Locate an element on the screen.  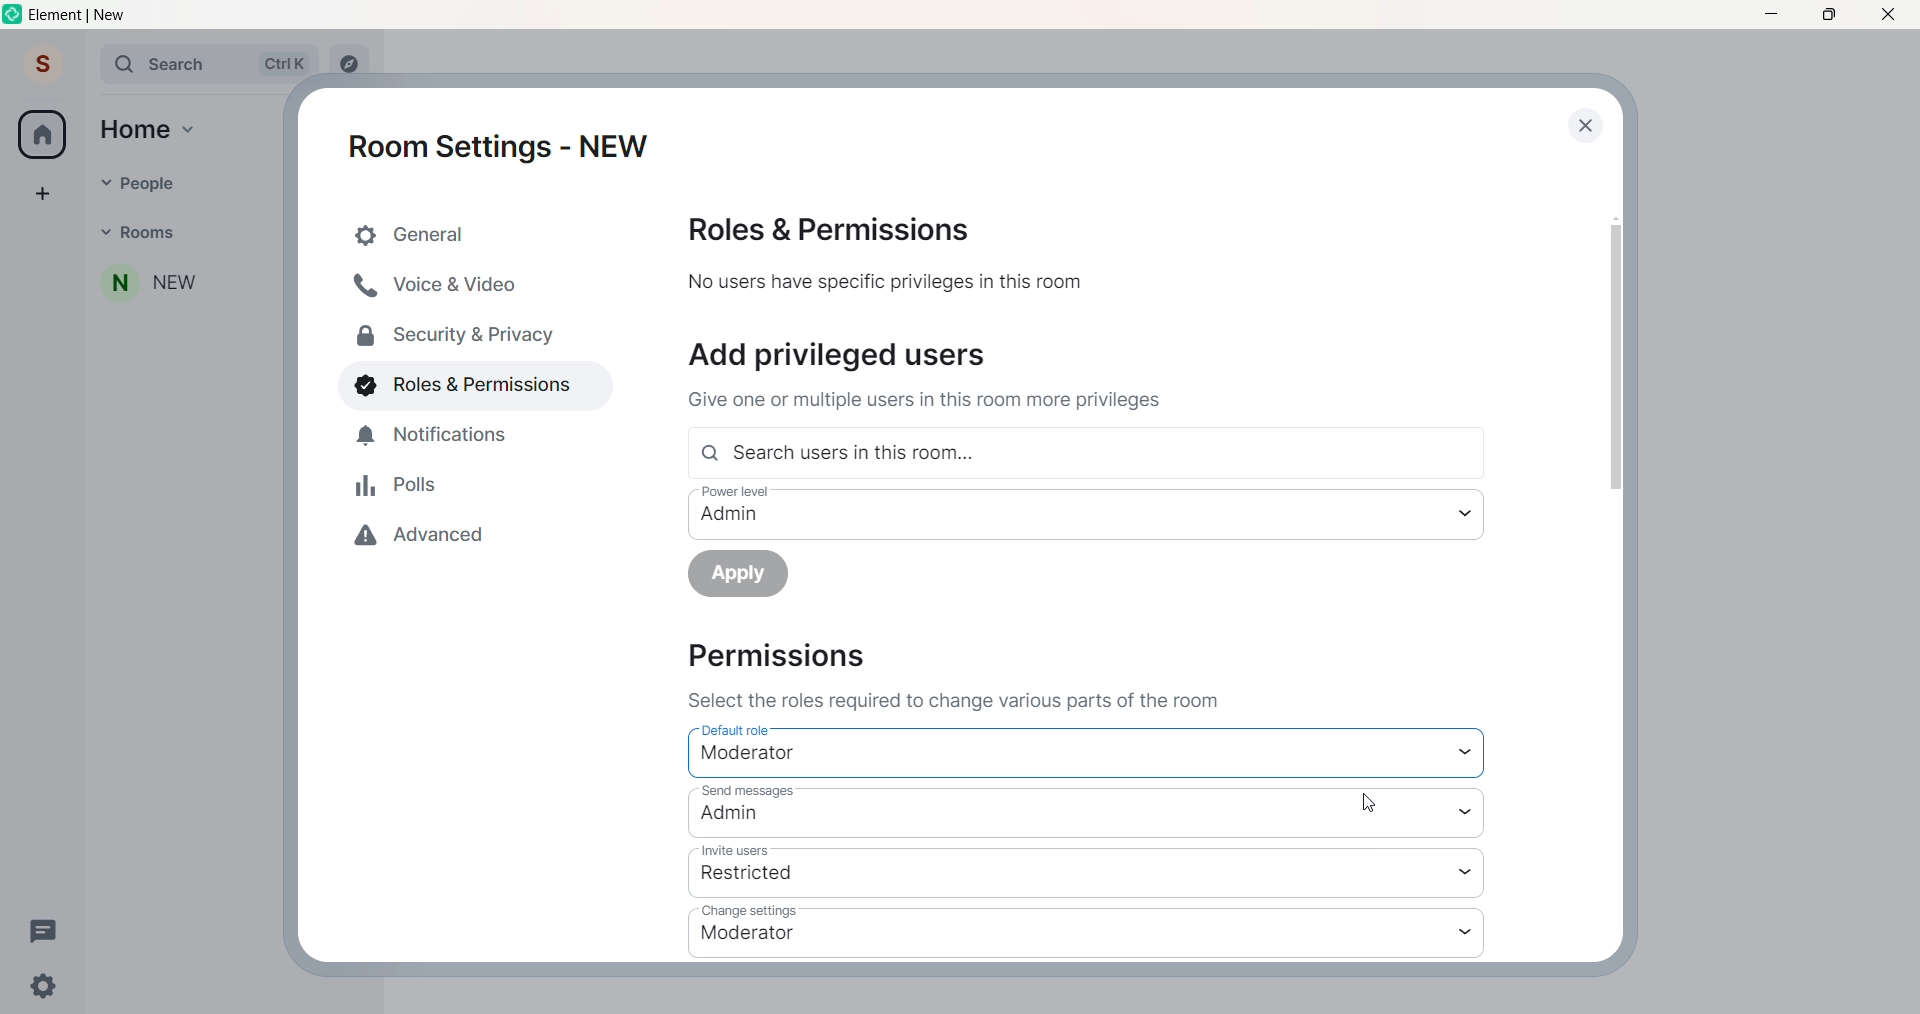
title is located at coordinates (84, 14).